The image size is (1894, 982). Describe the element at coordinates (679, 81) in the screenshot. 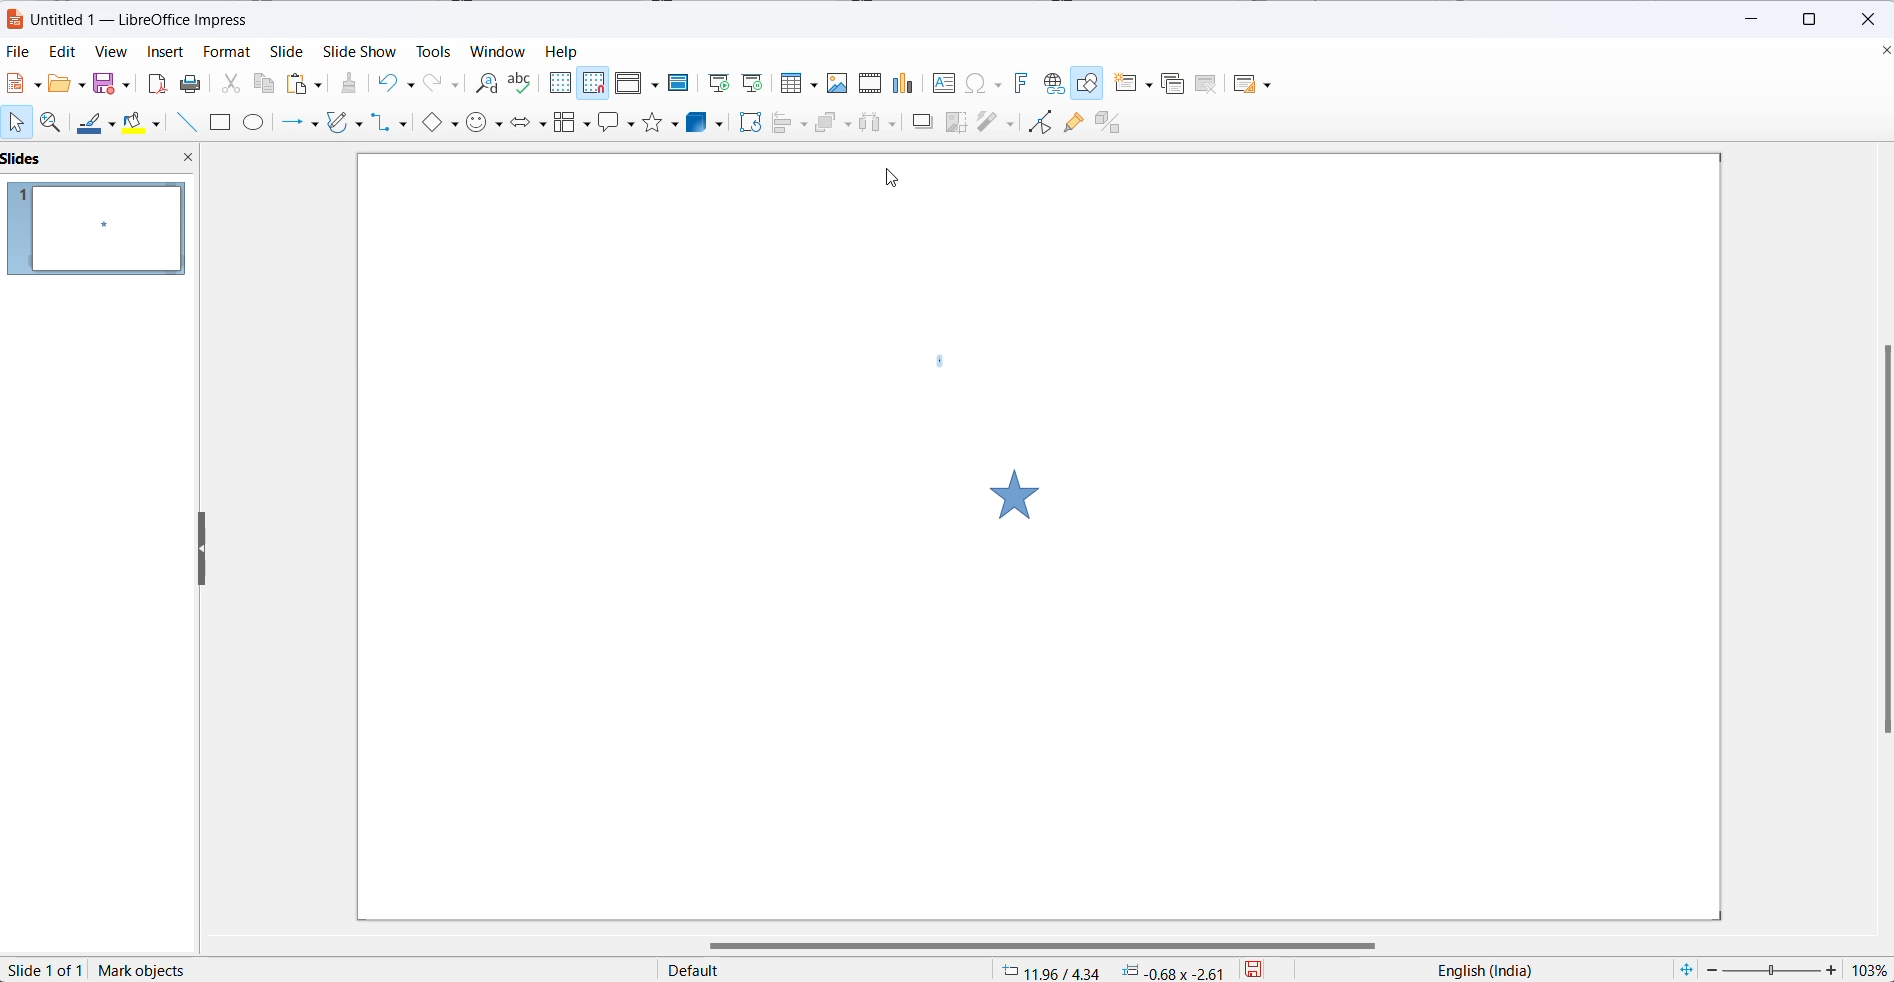

I see `master slide` at that location.